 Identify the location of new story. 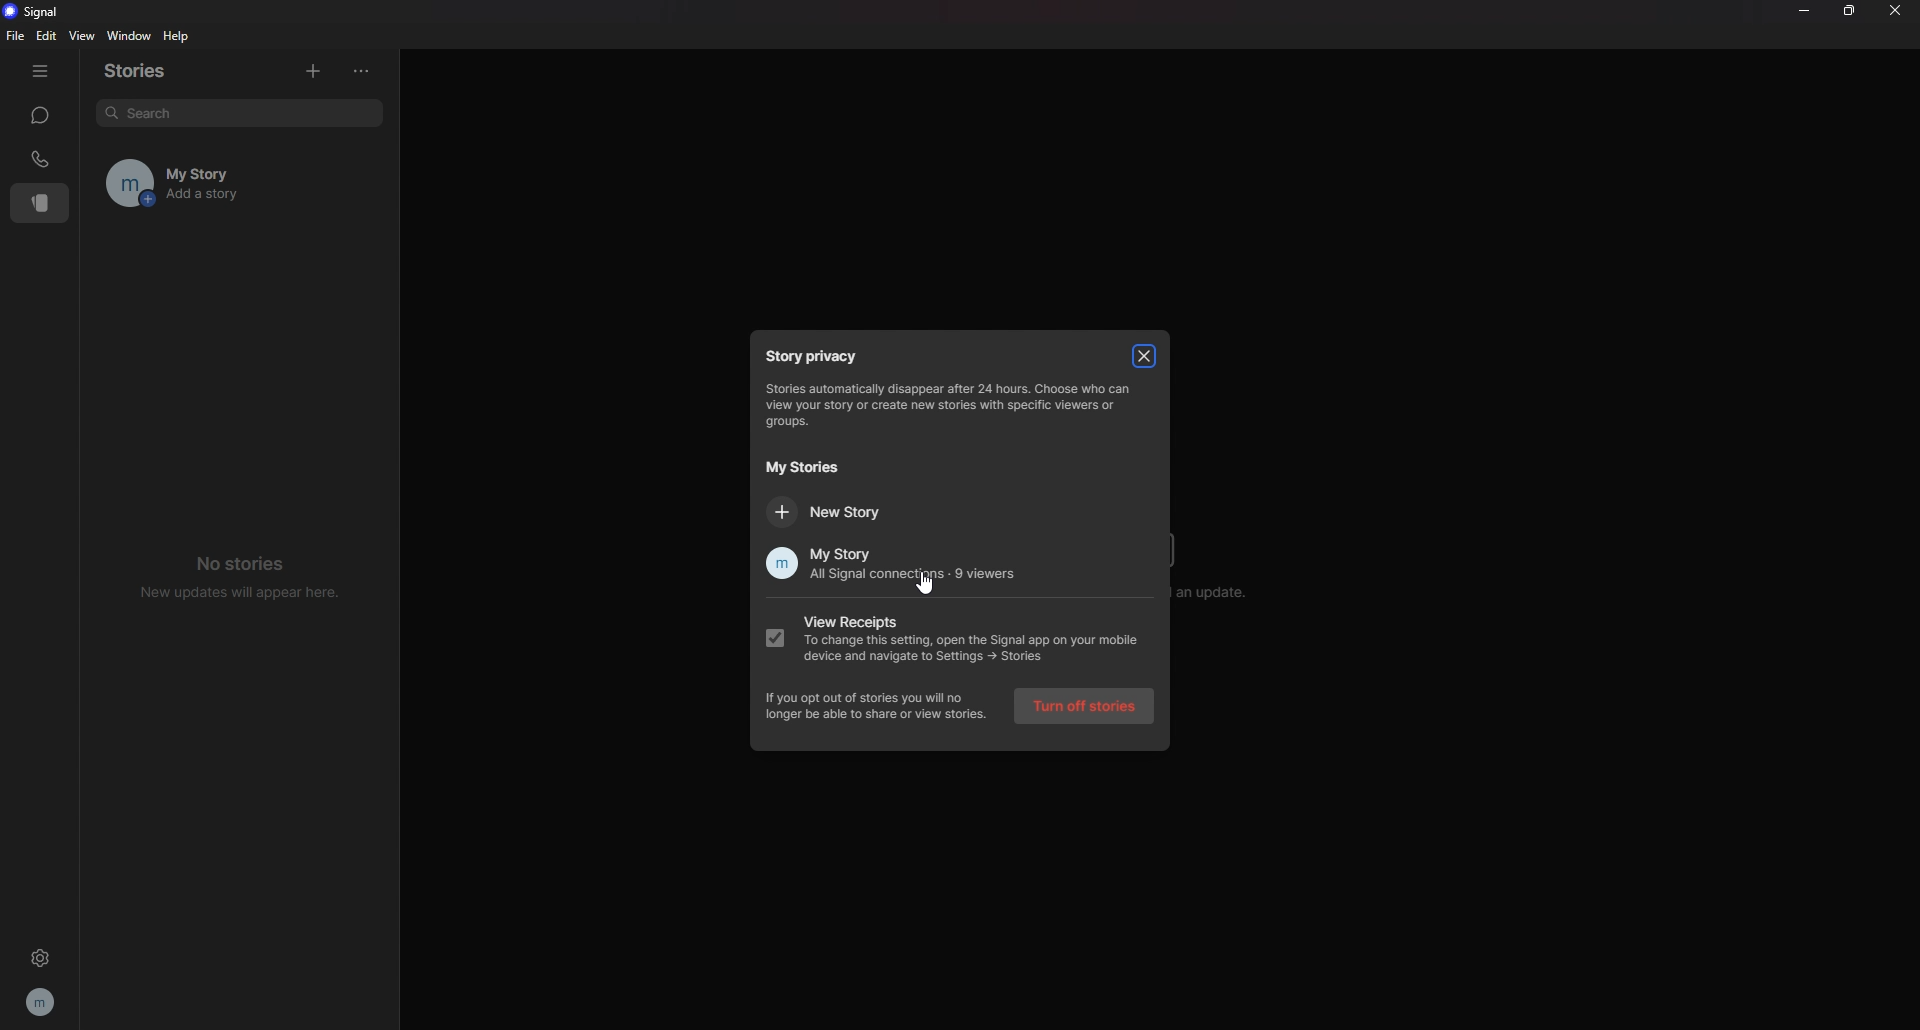
(851, 511).